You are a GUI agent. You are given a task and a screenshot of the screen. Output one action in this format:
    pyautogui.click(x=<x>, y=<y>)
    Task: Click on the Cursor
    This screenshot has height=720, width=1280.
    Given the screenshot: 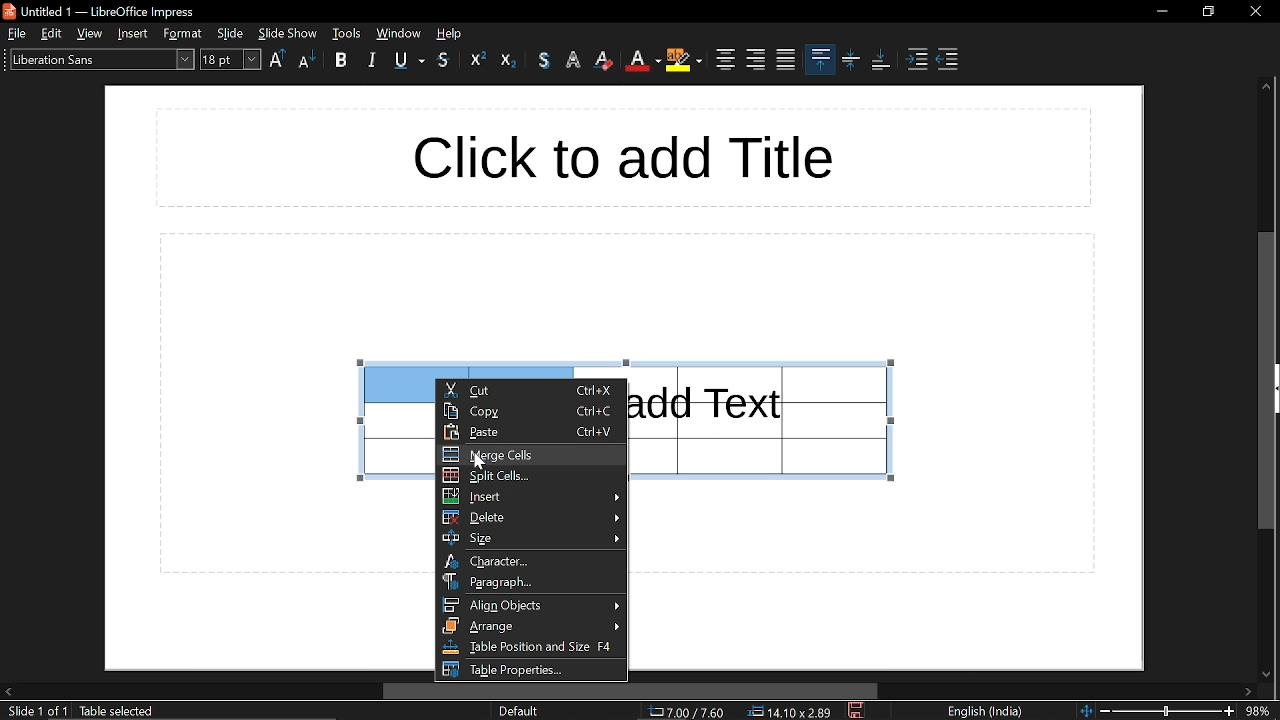 What is the action you would take?
    pyautogui.click(x=480, y=461)
    